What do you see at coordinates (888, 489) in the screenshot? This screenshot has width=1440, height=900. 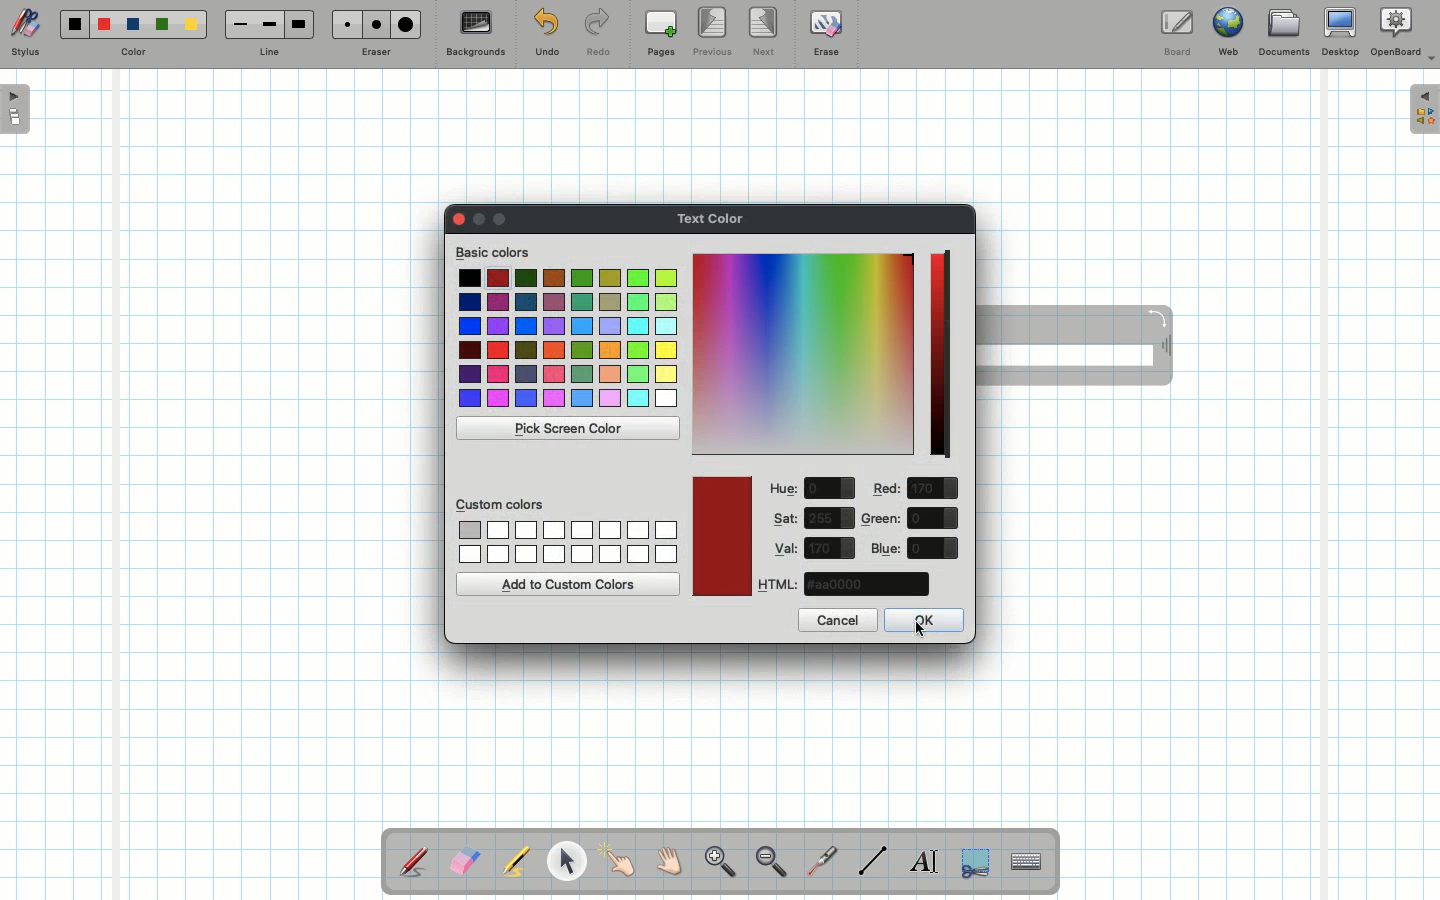 I see `Red` at bounding box center [888, 489].